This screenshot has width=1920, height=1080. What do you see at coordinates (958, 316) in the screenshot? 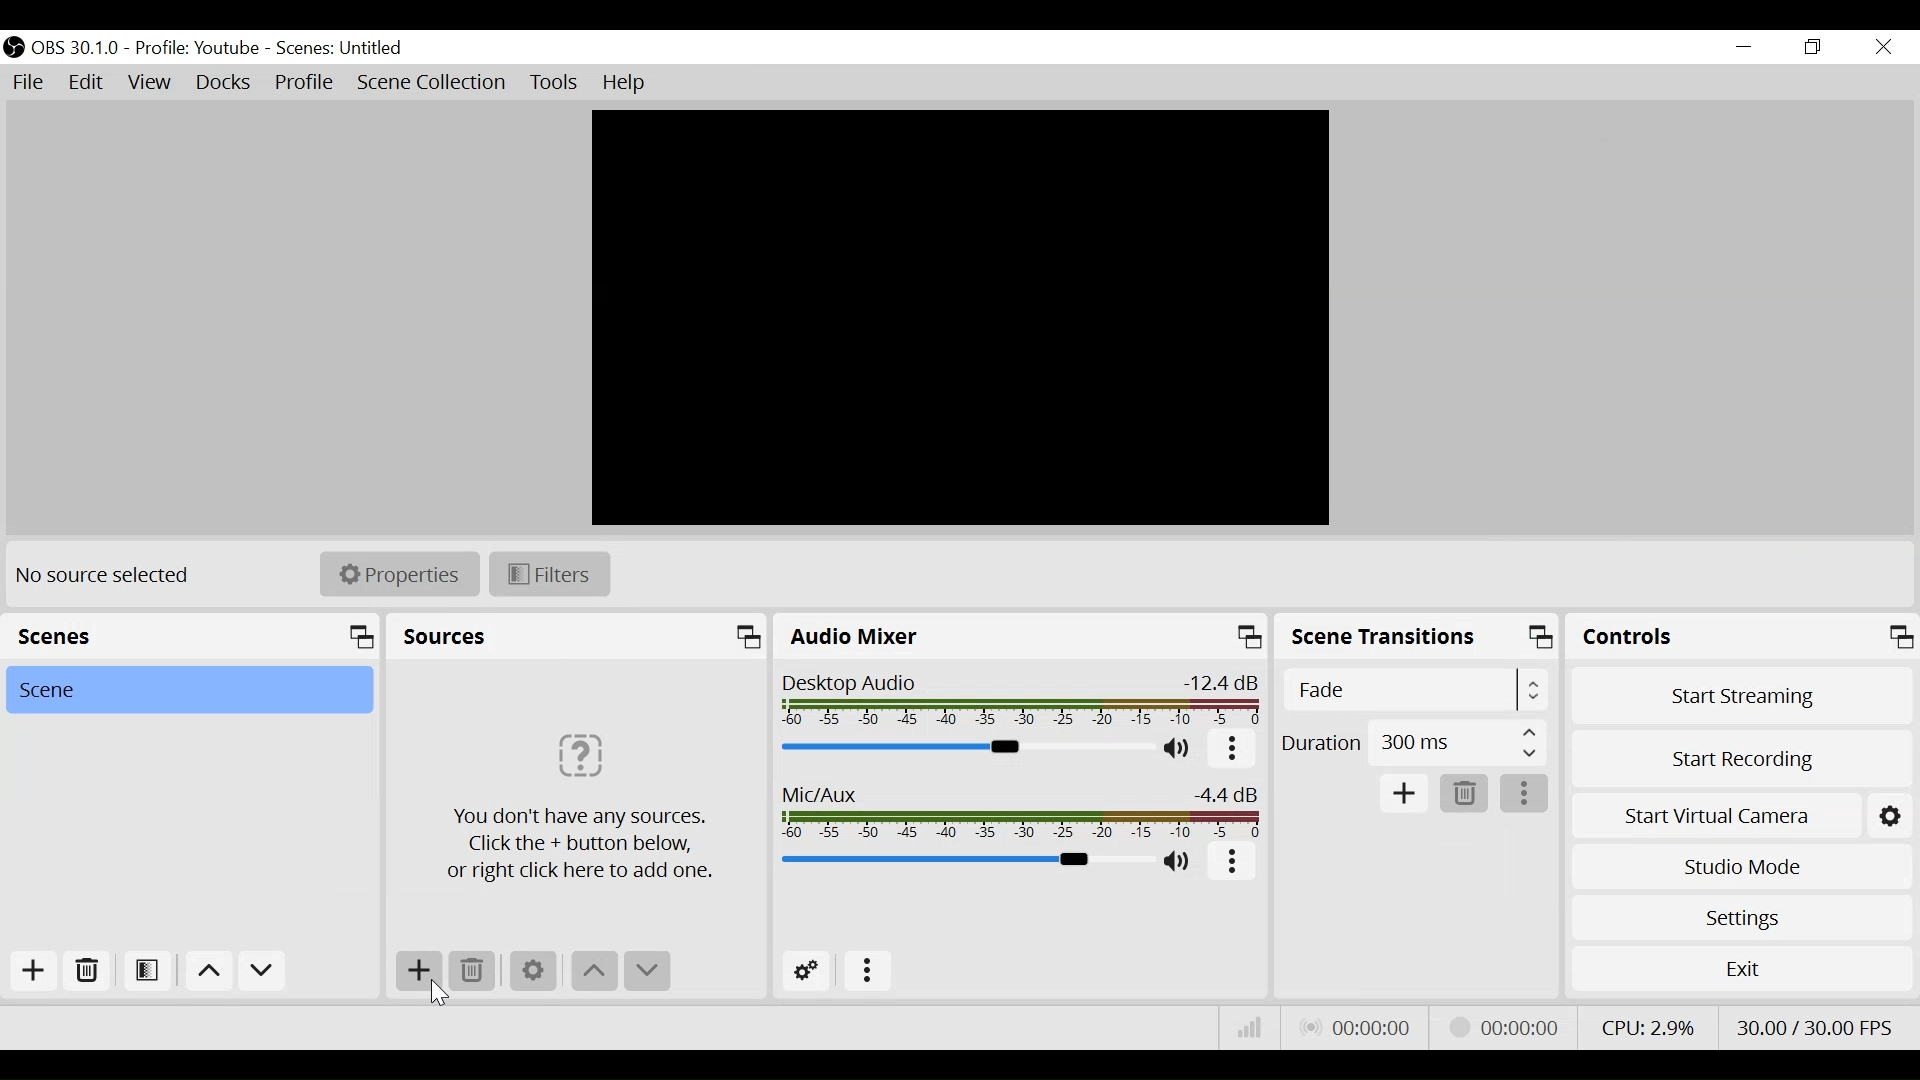
I see `Preview` at bounding box center [958, 316].